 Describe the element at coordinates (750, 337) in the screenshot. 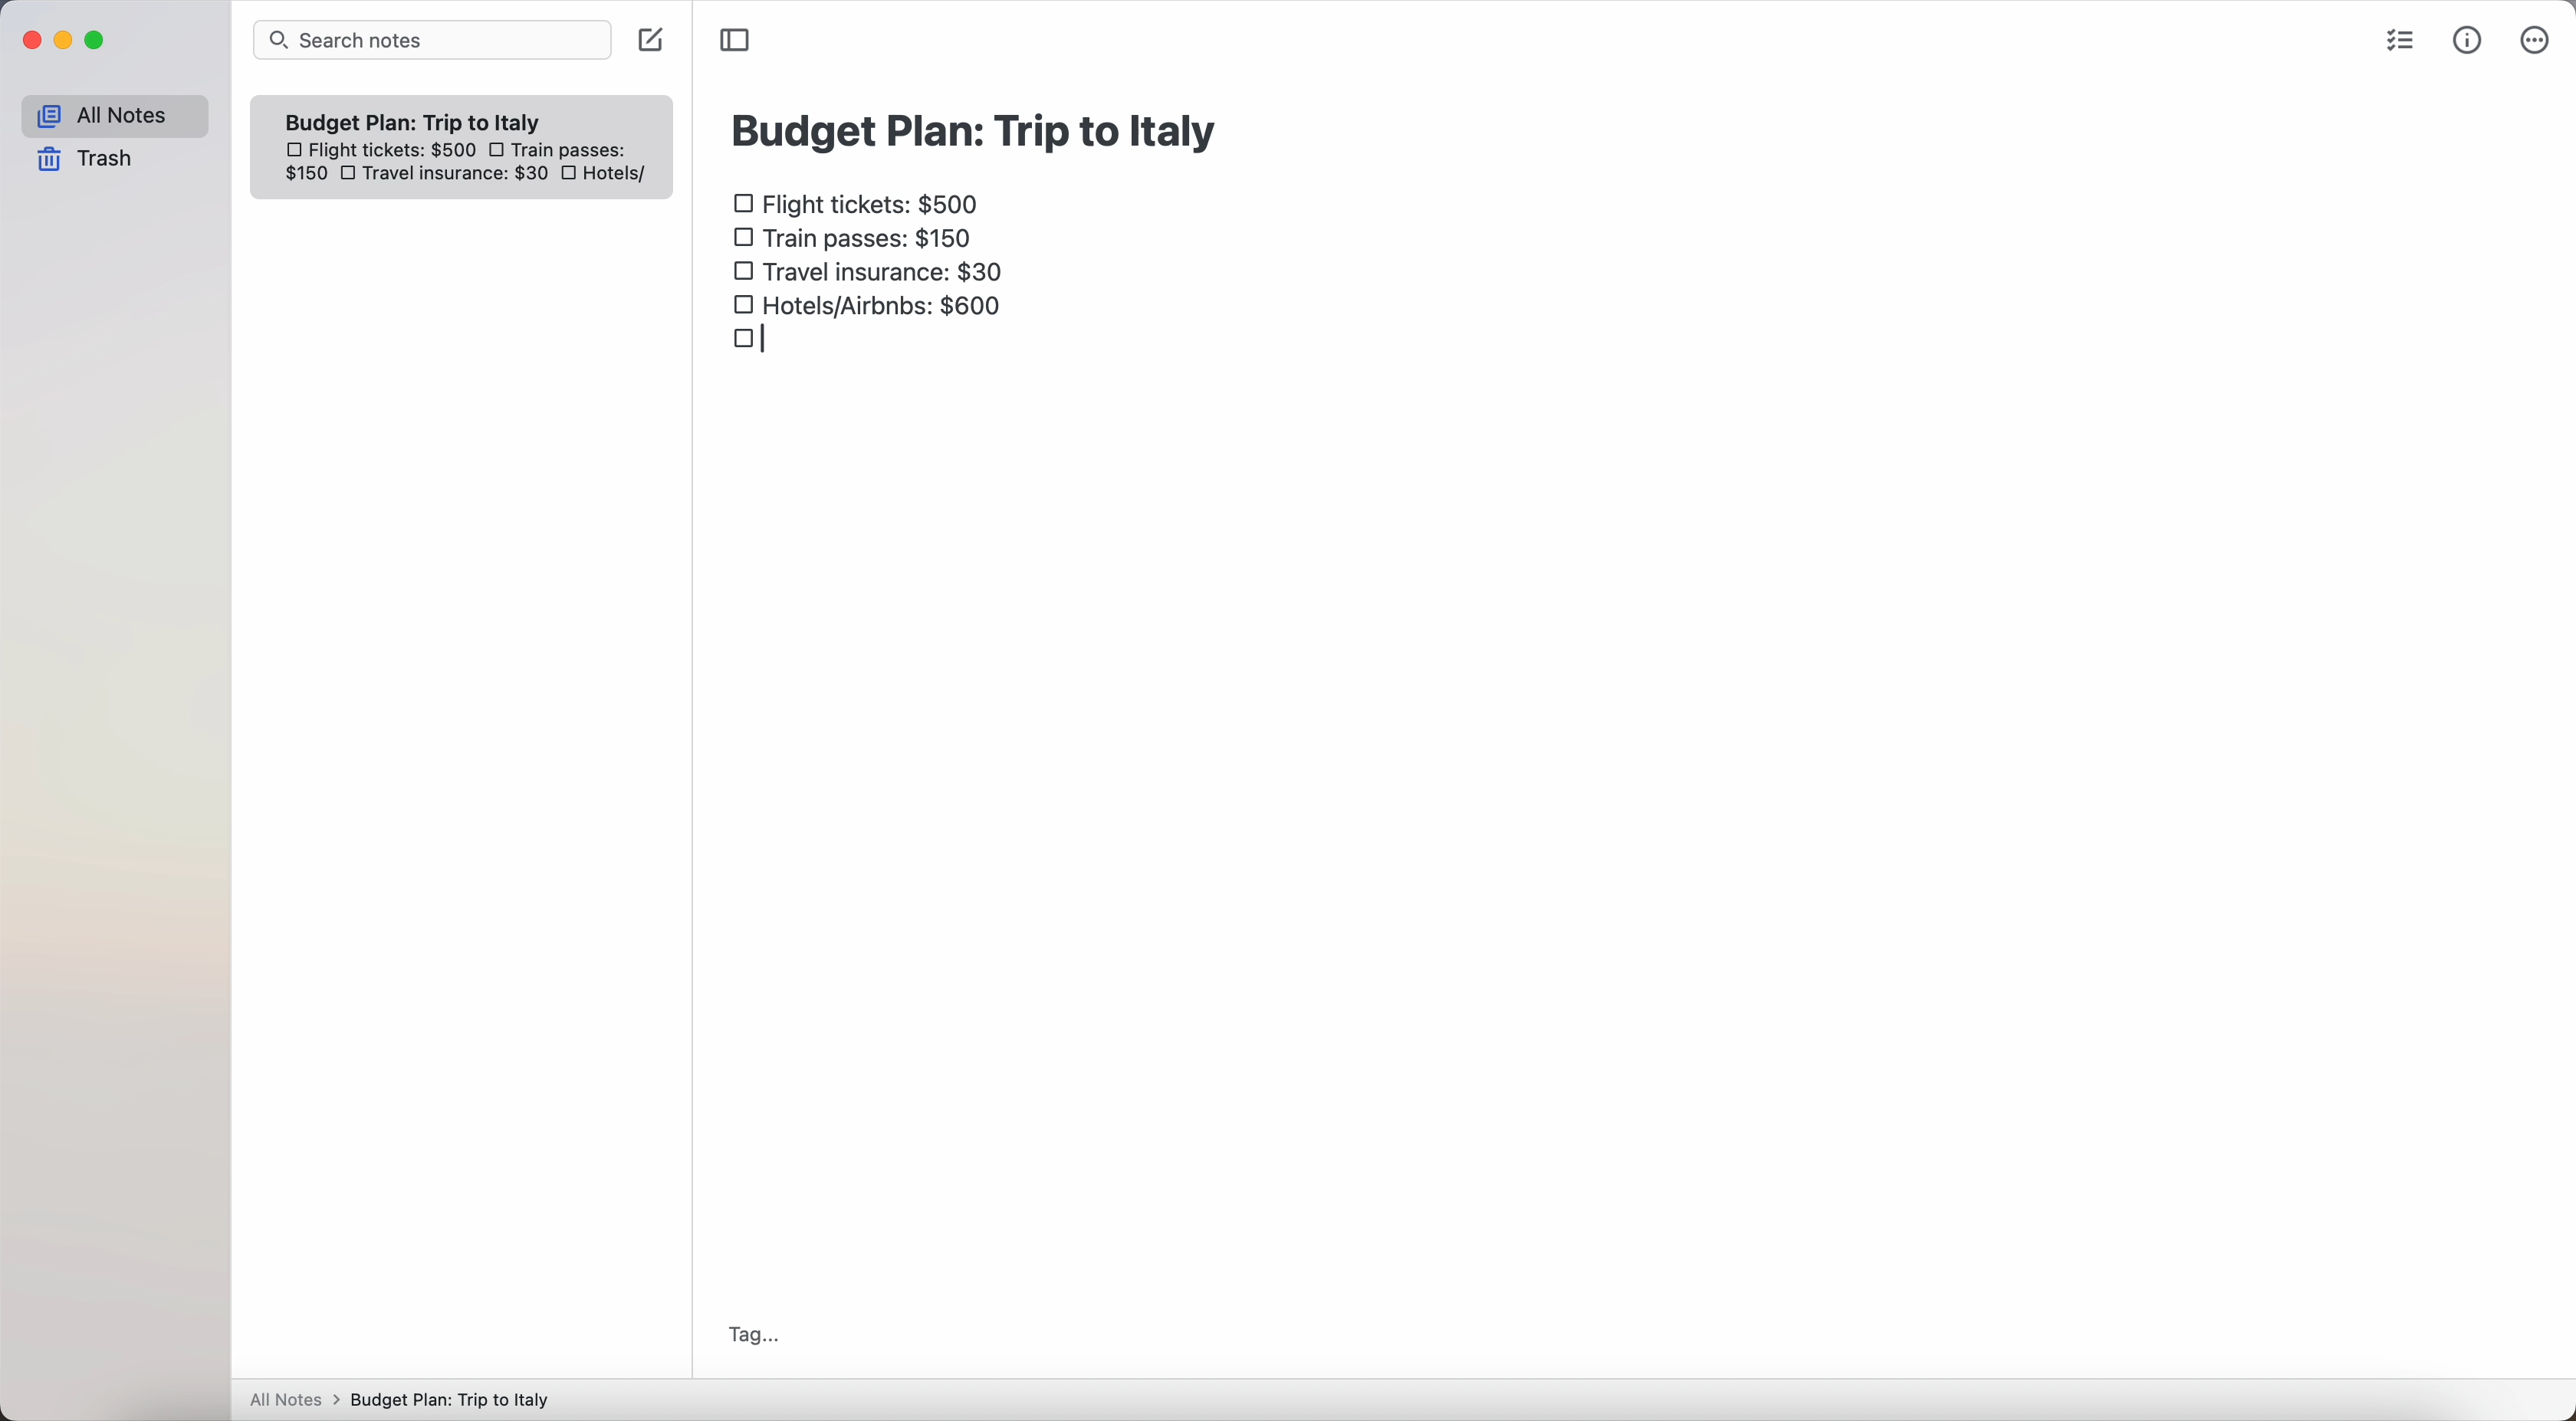

I see `checkbox` at that location.